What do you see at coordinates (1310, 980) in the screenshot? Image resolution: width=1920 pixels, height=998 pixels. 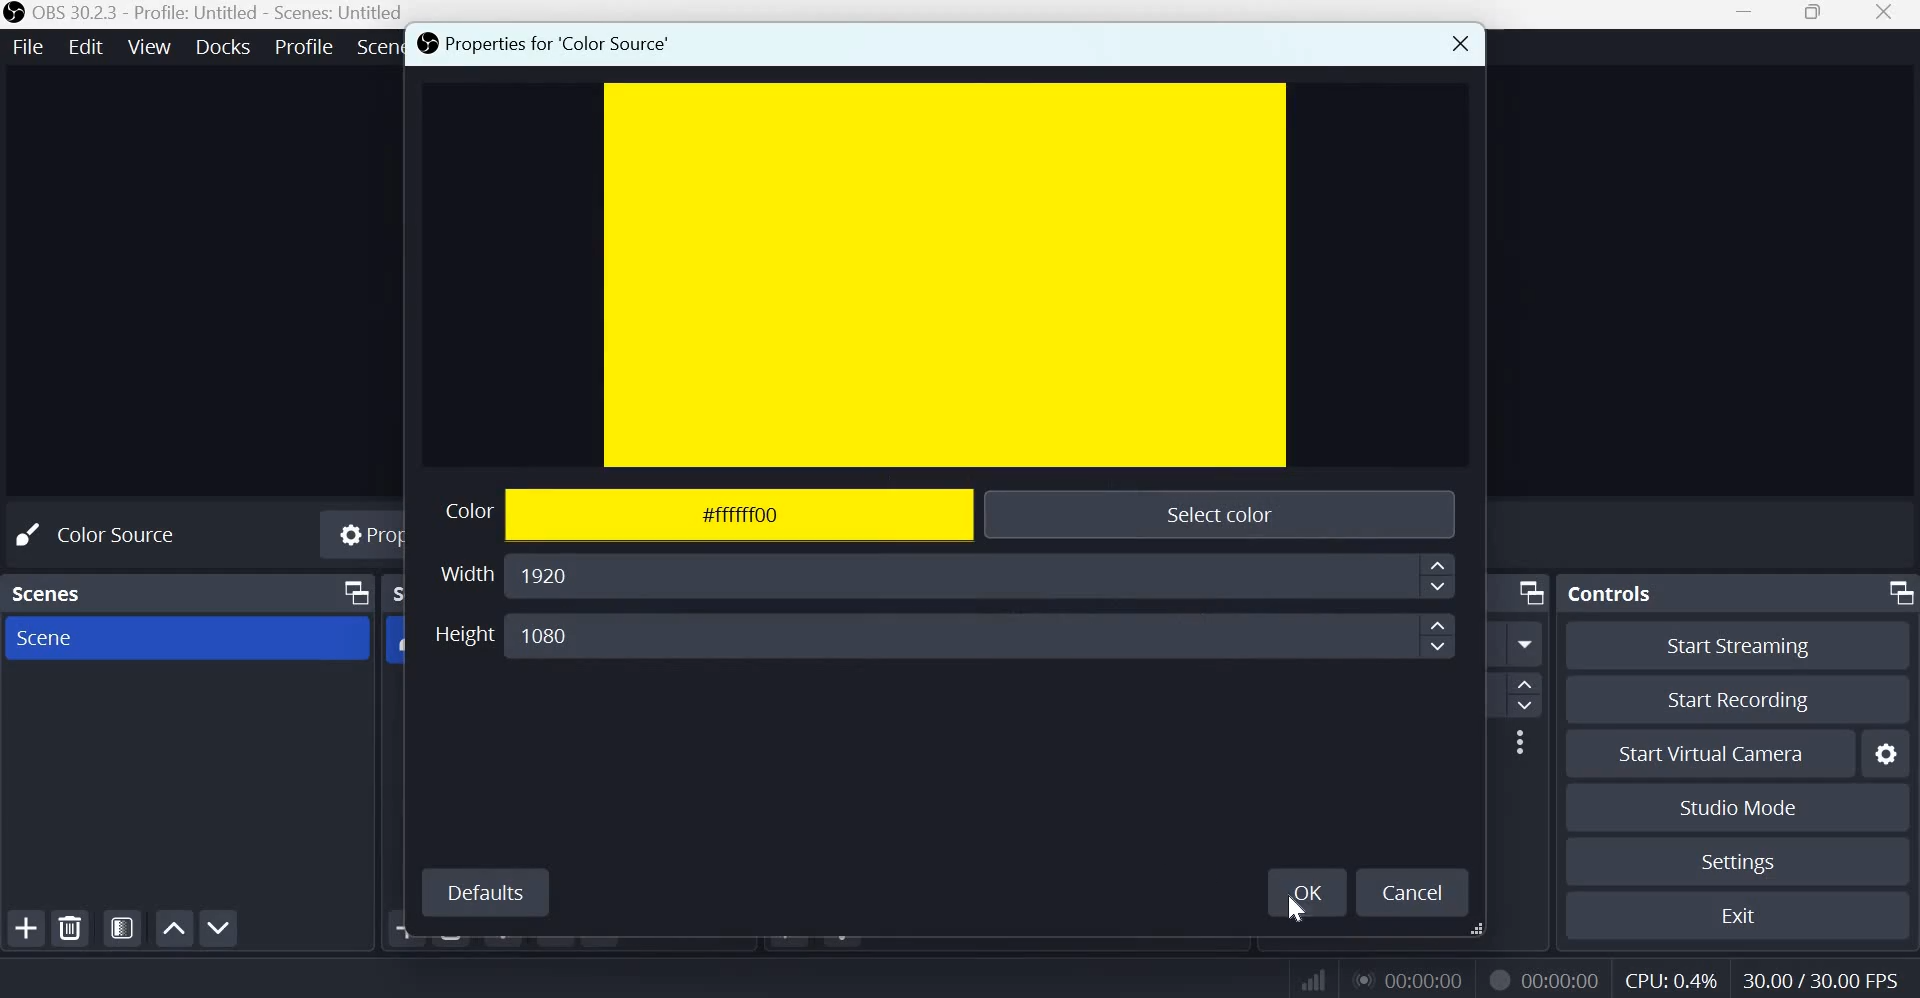 I see `Connection Status Indicator` at bounding box center [1310, 980].